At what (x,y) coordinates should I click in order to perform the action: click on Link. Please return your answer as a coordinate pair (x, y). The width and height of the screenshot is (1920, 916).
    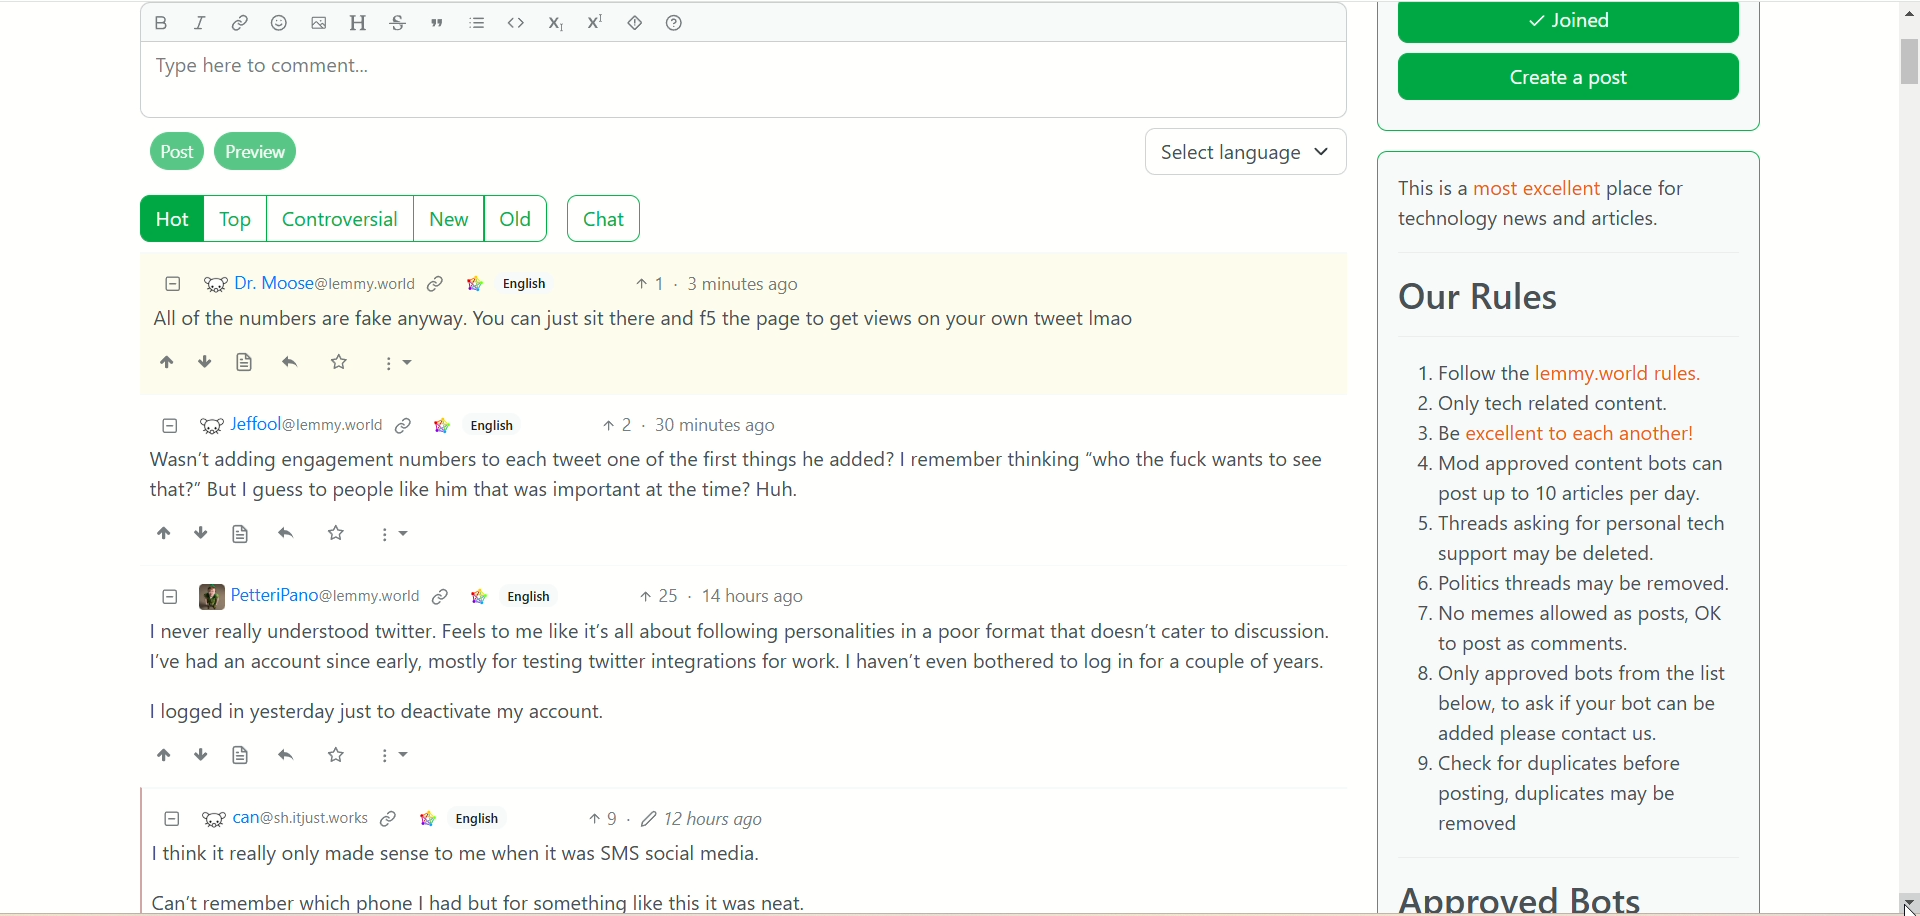
    Looking at the image, I should click on (479, 596).